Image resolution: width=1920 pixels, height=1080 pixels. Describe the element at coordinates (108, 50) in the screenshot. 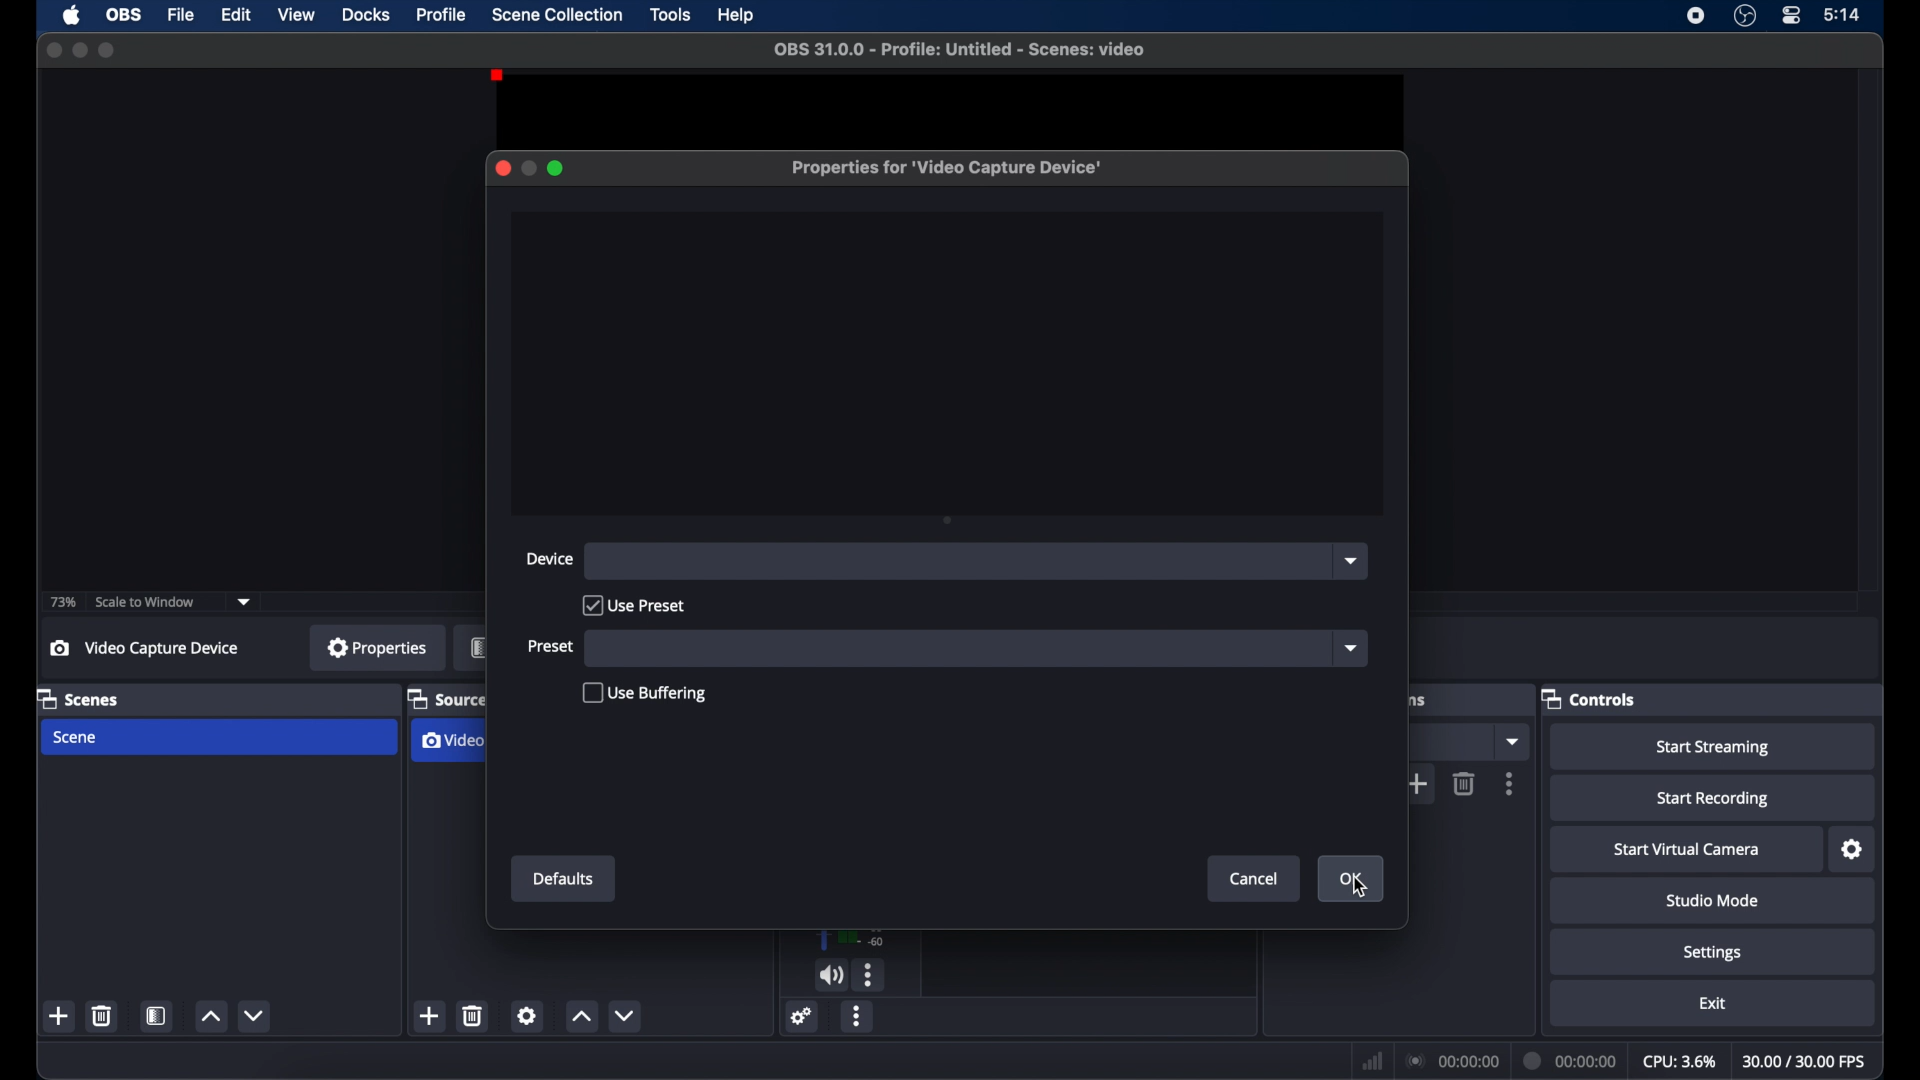

I see `maximize` at that location.